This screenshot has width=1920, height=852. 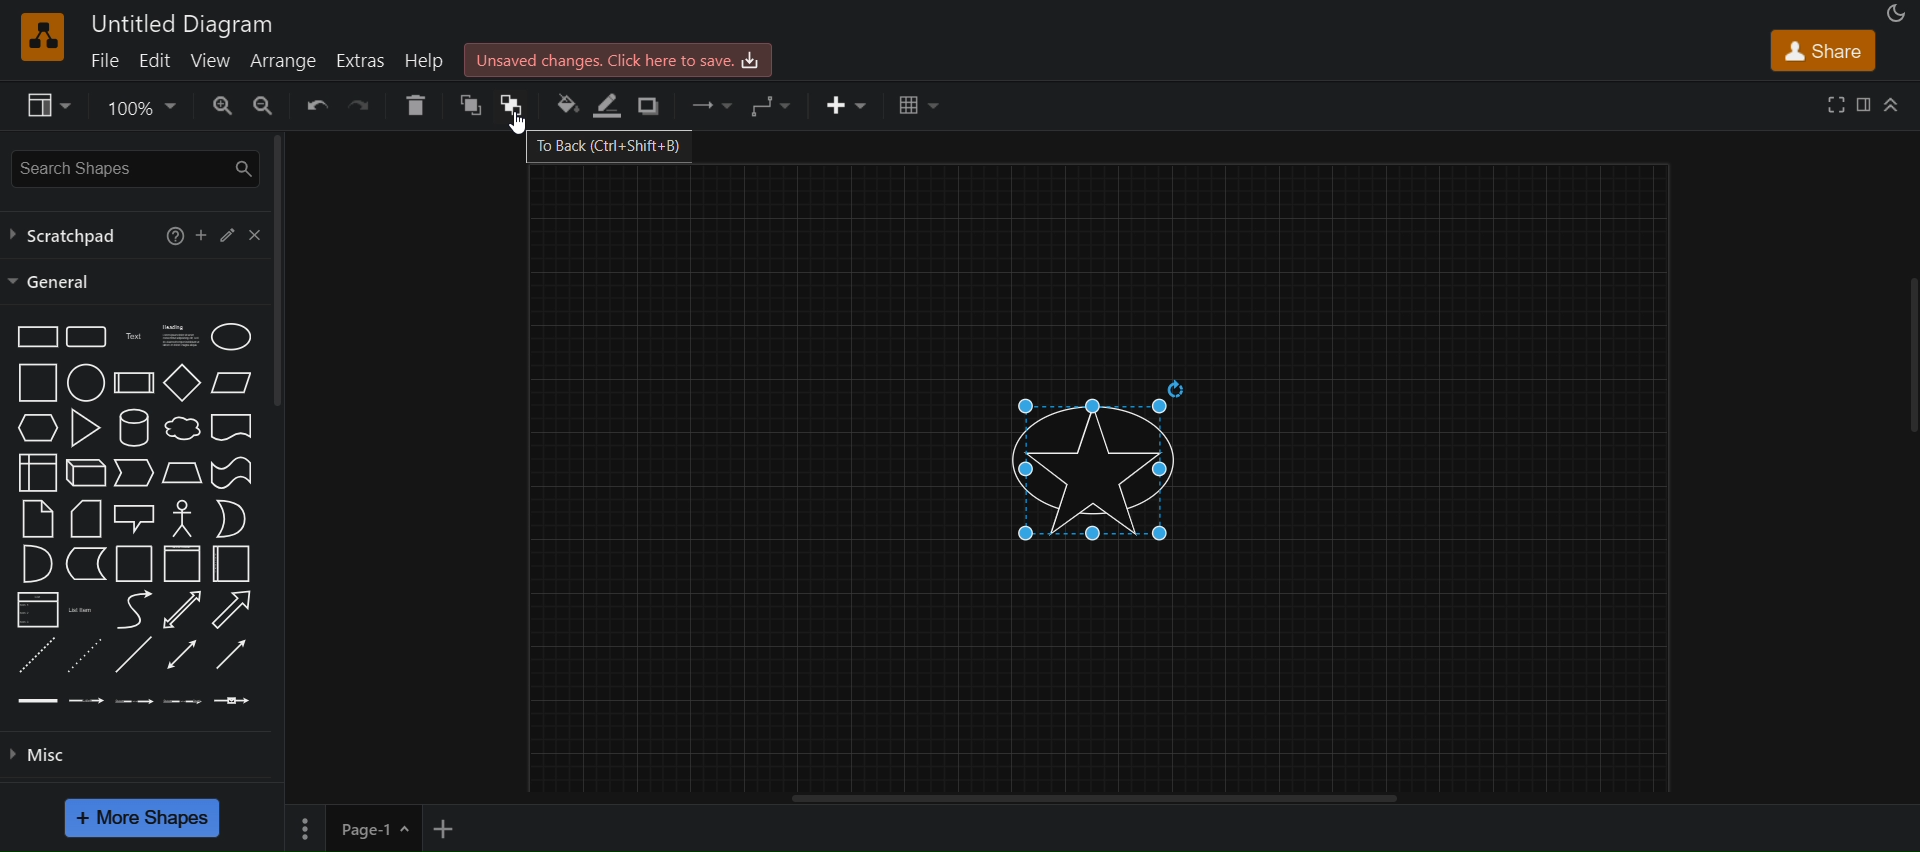 I want to click on line color, so click(x=604, y=105).